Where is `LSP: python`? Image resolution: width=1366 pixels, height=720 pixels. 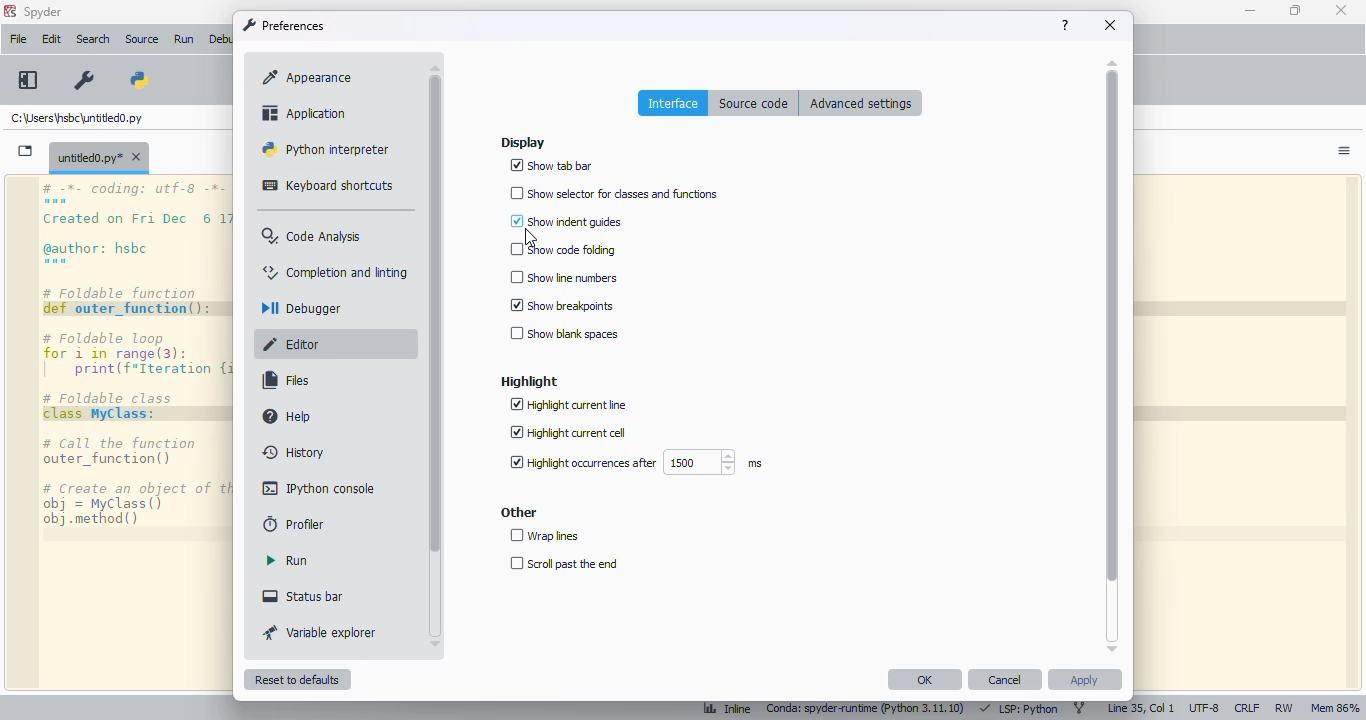 LSP: python is located at coordinates (1019, 709).